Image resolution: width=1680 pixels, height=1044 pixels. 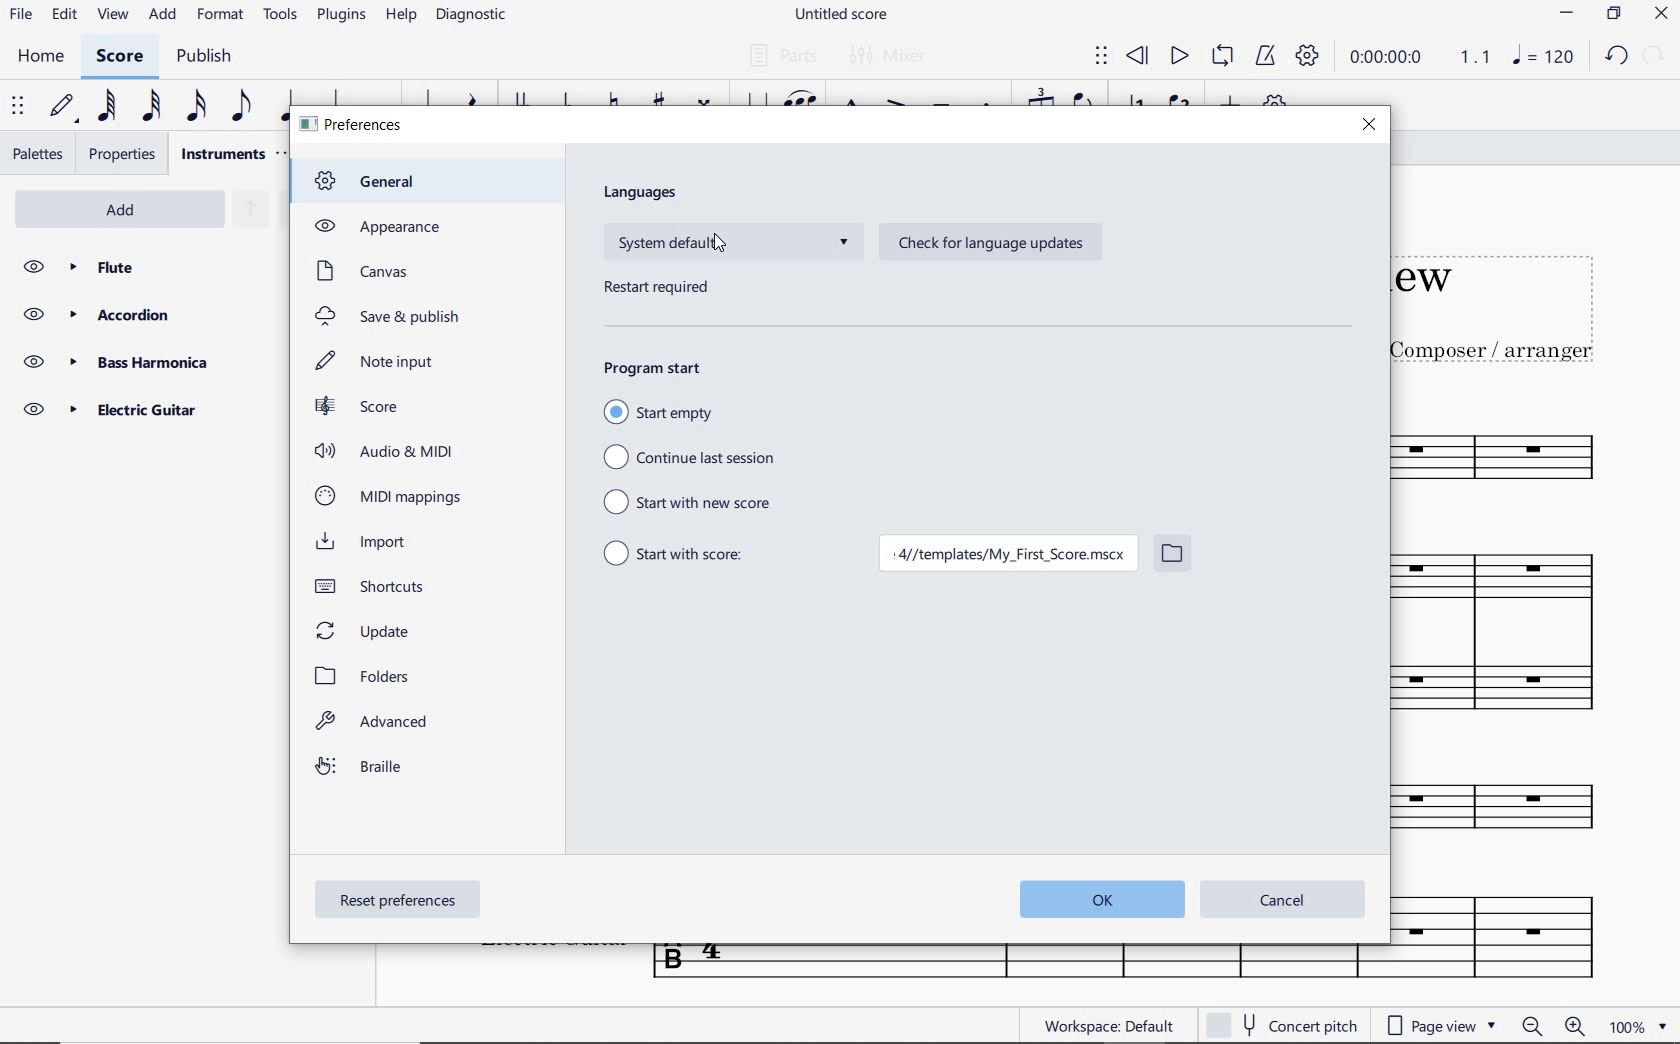 I want to click on zoom in or zoom out, so click(x=1550, y=1025).